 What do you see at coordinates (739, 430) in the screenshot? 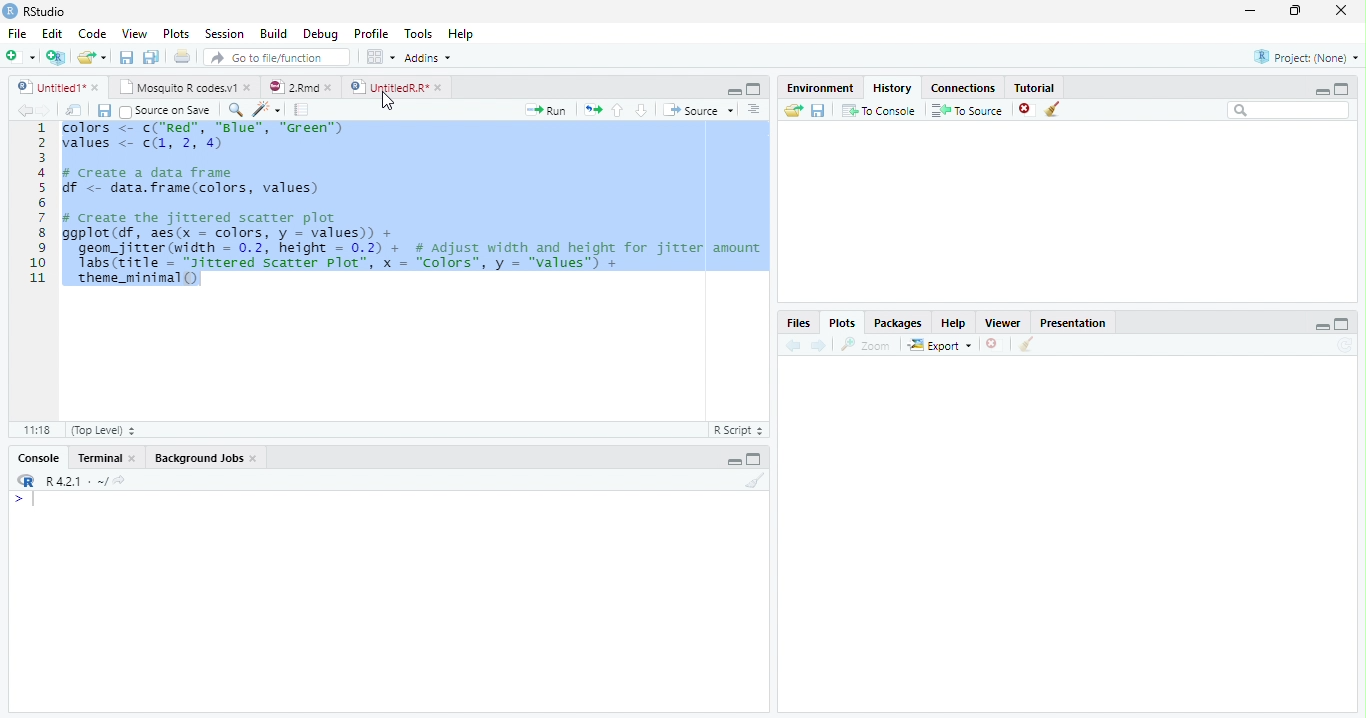
I see `R Script` at bounding box center [739, 430].